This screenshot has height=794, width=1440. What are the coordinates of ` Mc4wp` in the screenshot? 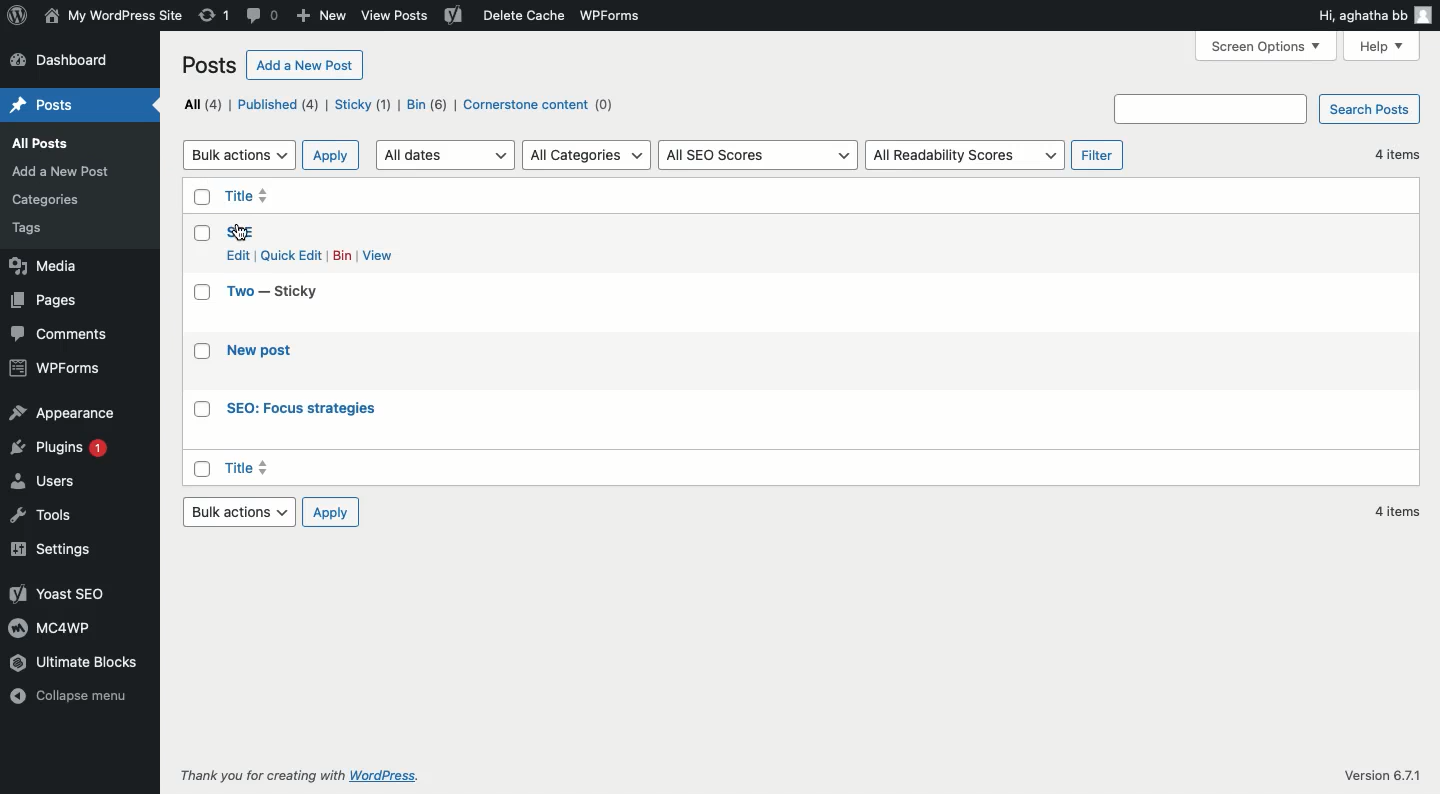 It's located at (53, 629).